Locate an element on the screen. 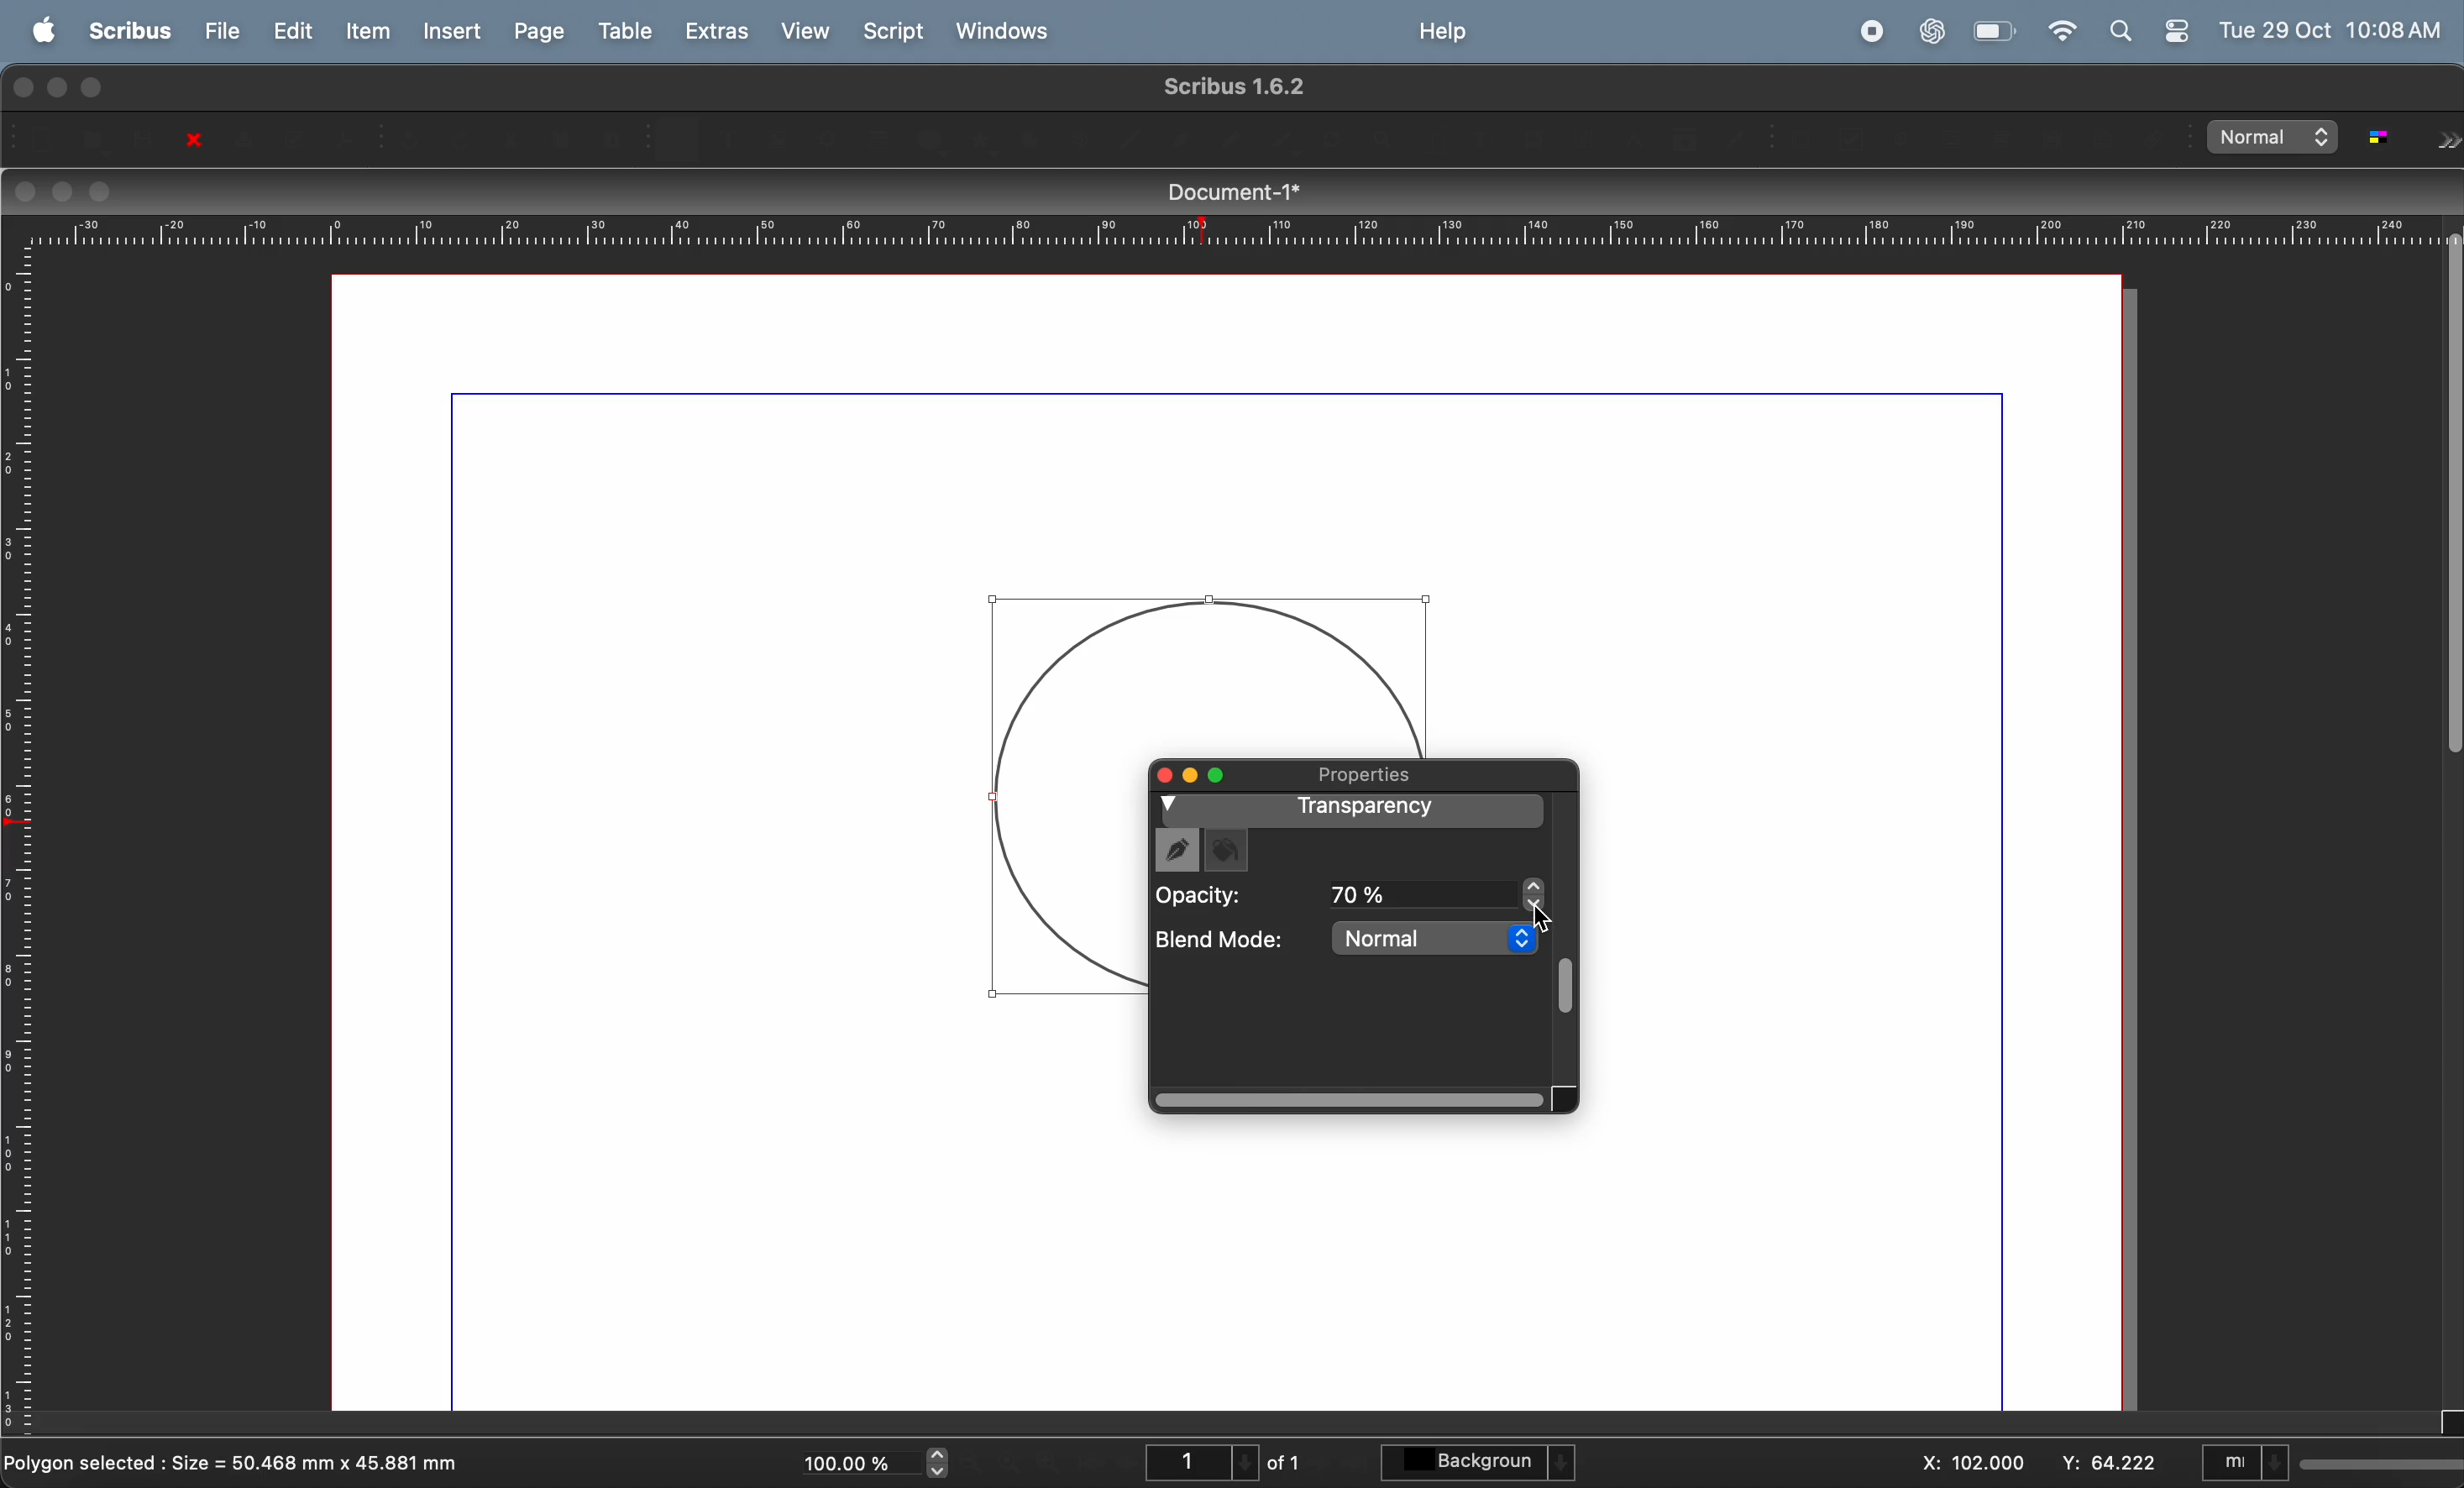 The width and height of the screenshot is (2464, 1488). minimize is located at coordinates (54, 86).